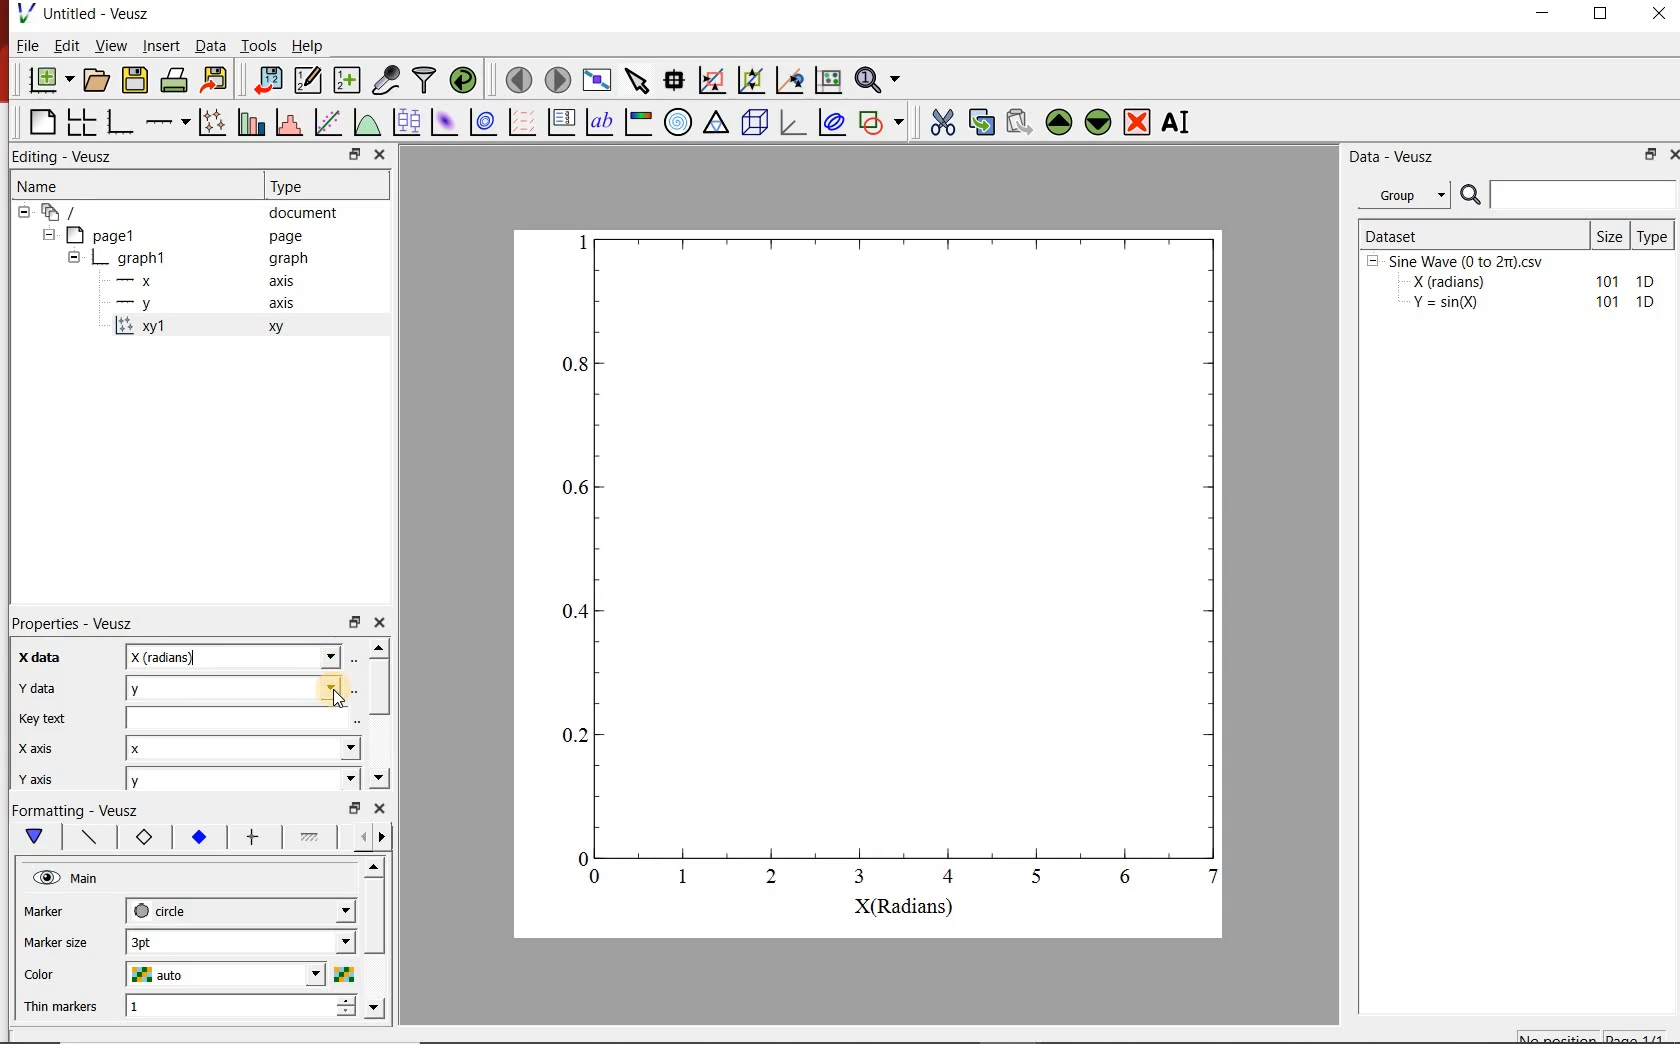  Describe the element at coordinates (360, 836) in the screenshot. I see `Move left` at that location.